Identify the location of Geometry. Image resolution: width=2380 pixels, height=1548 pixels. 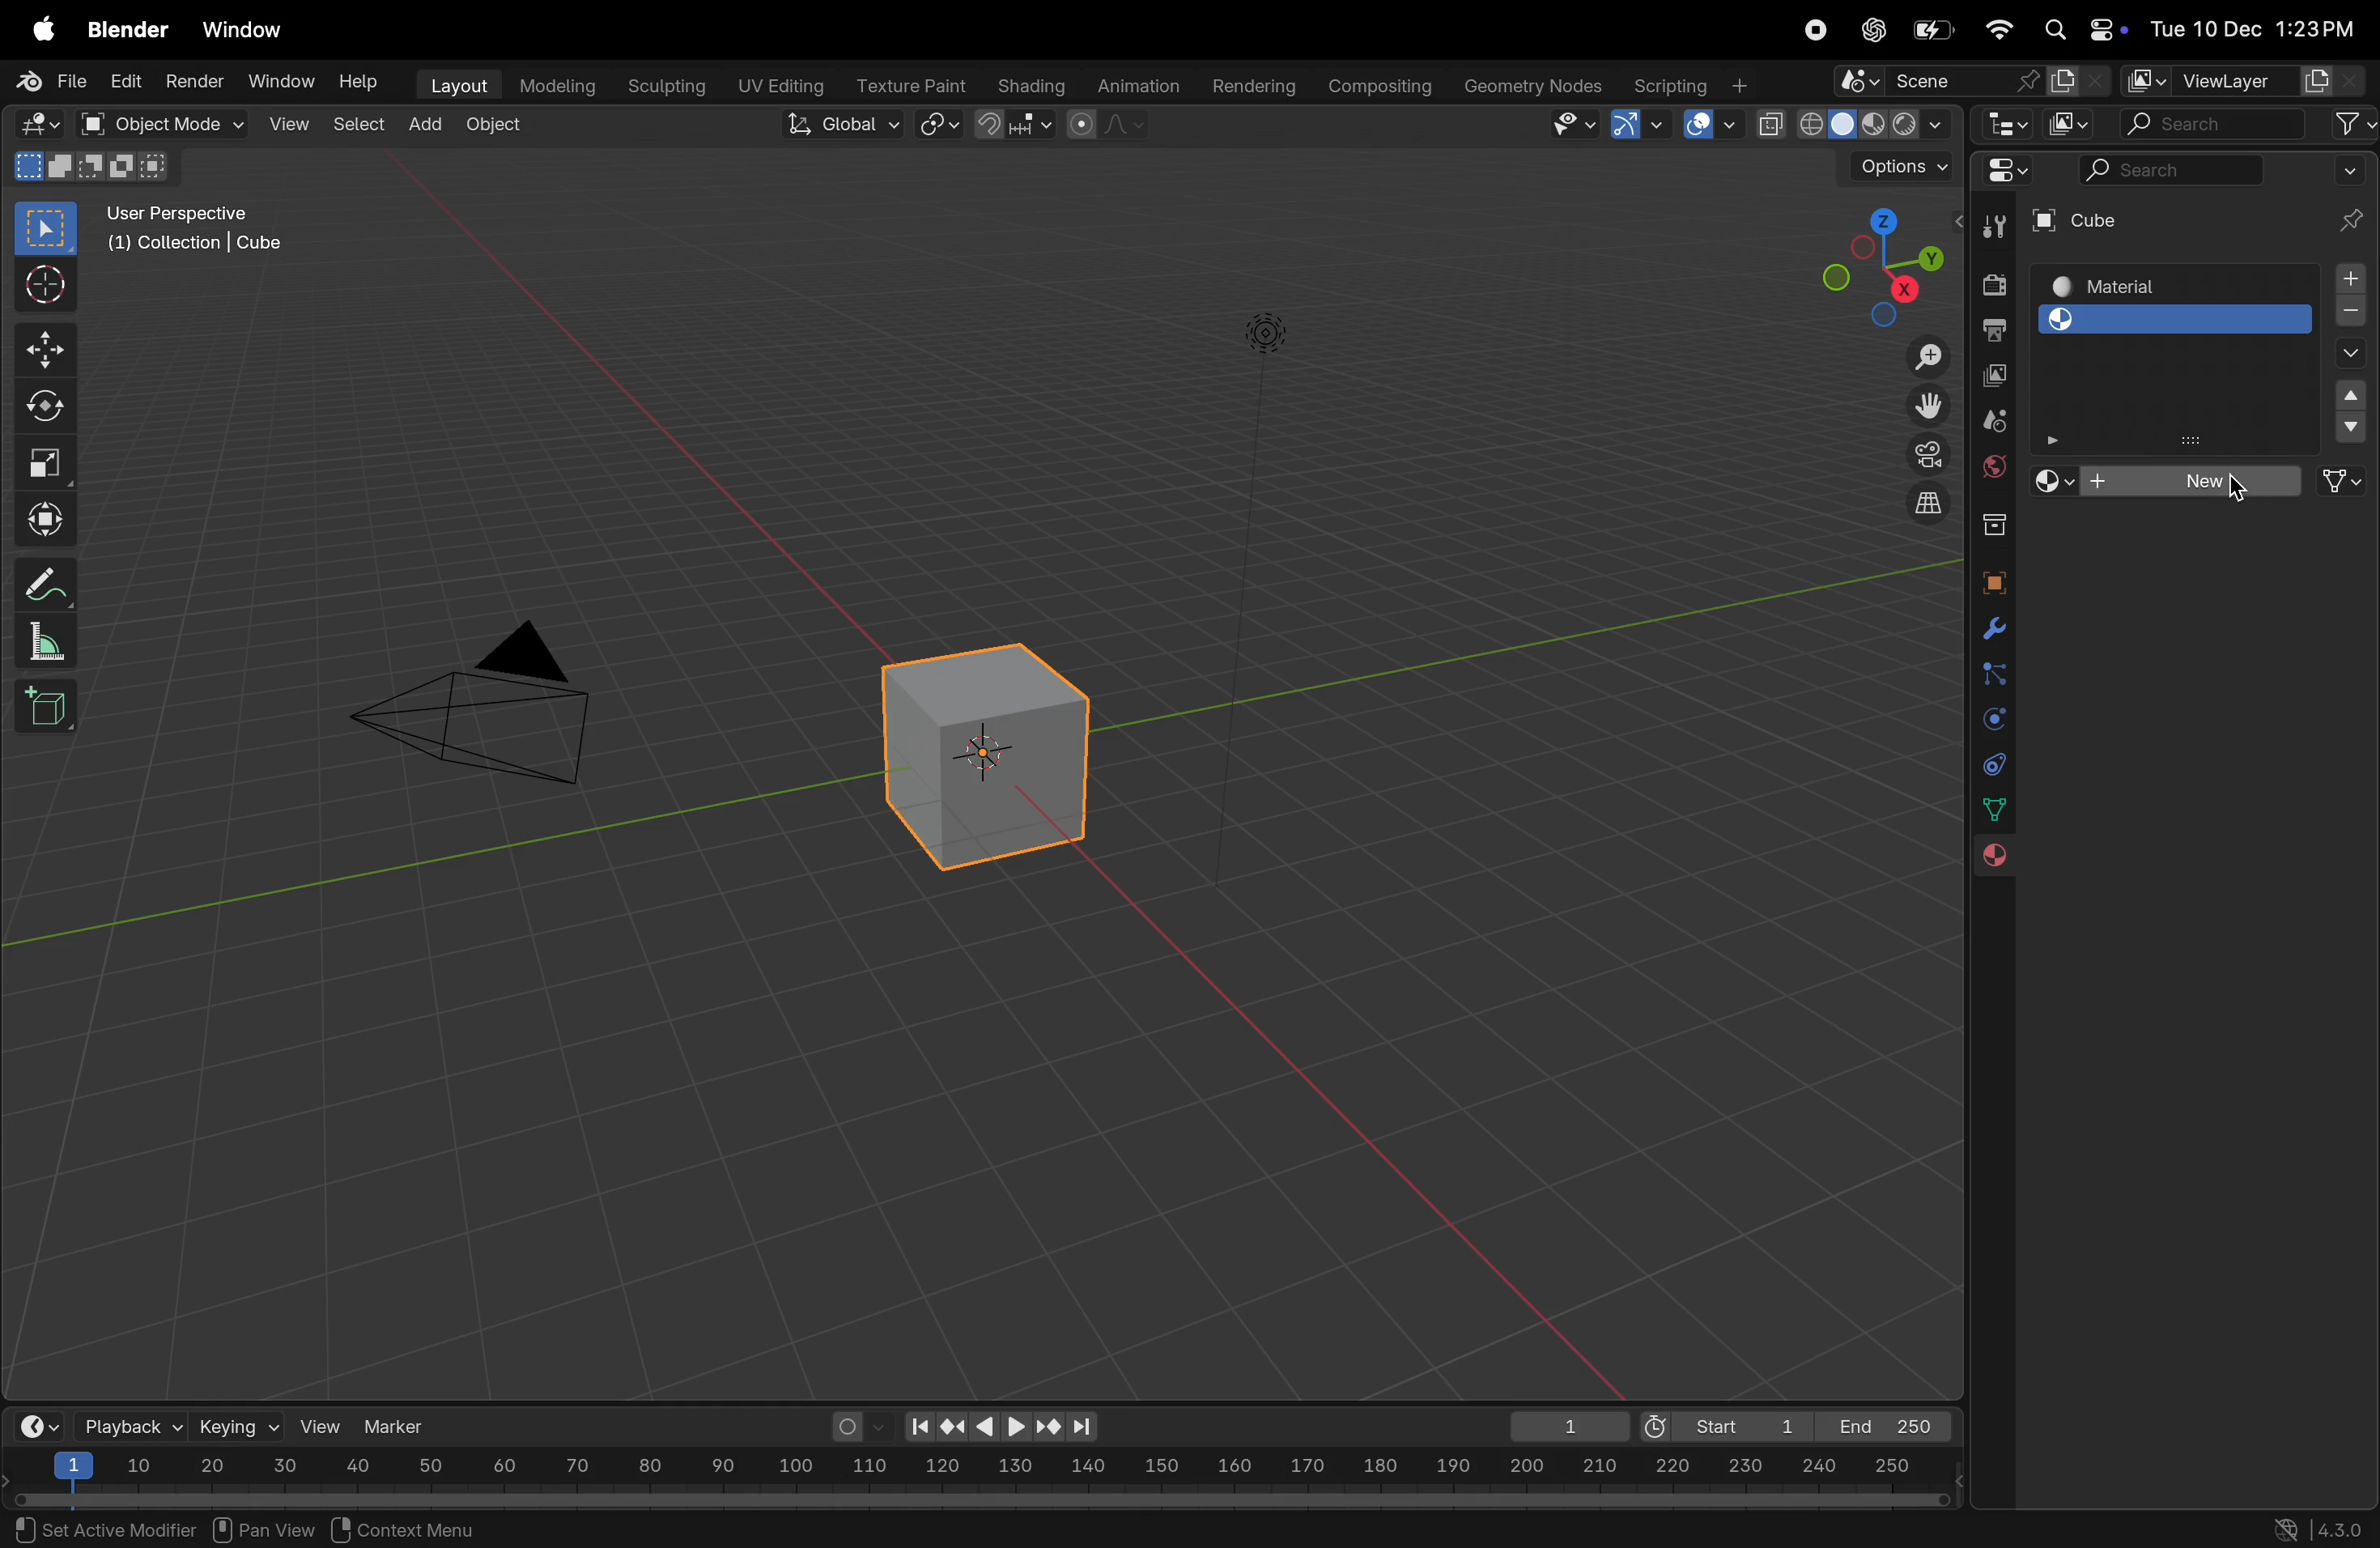
(1536, 86).